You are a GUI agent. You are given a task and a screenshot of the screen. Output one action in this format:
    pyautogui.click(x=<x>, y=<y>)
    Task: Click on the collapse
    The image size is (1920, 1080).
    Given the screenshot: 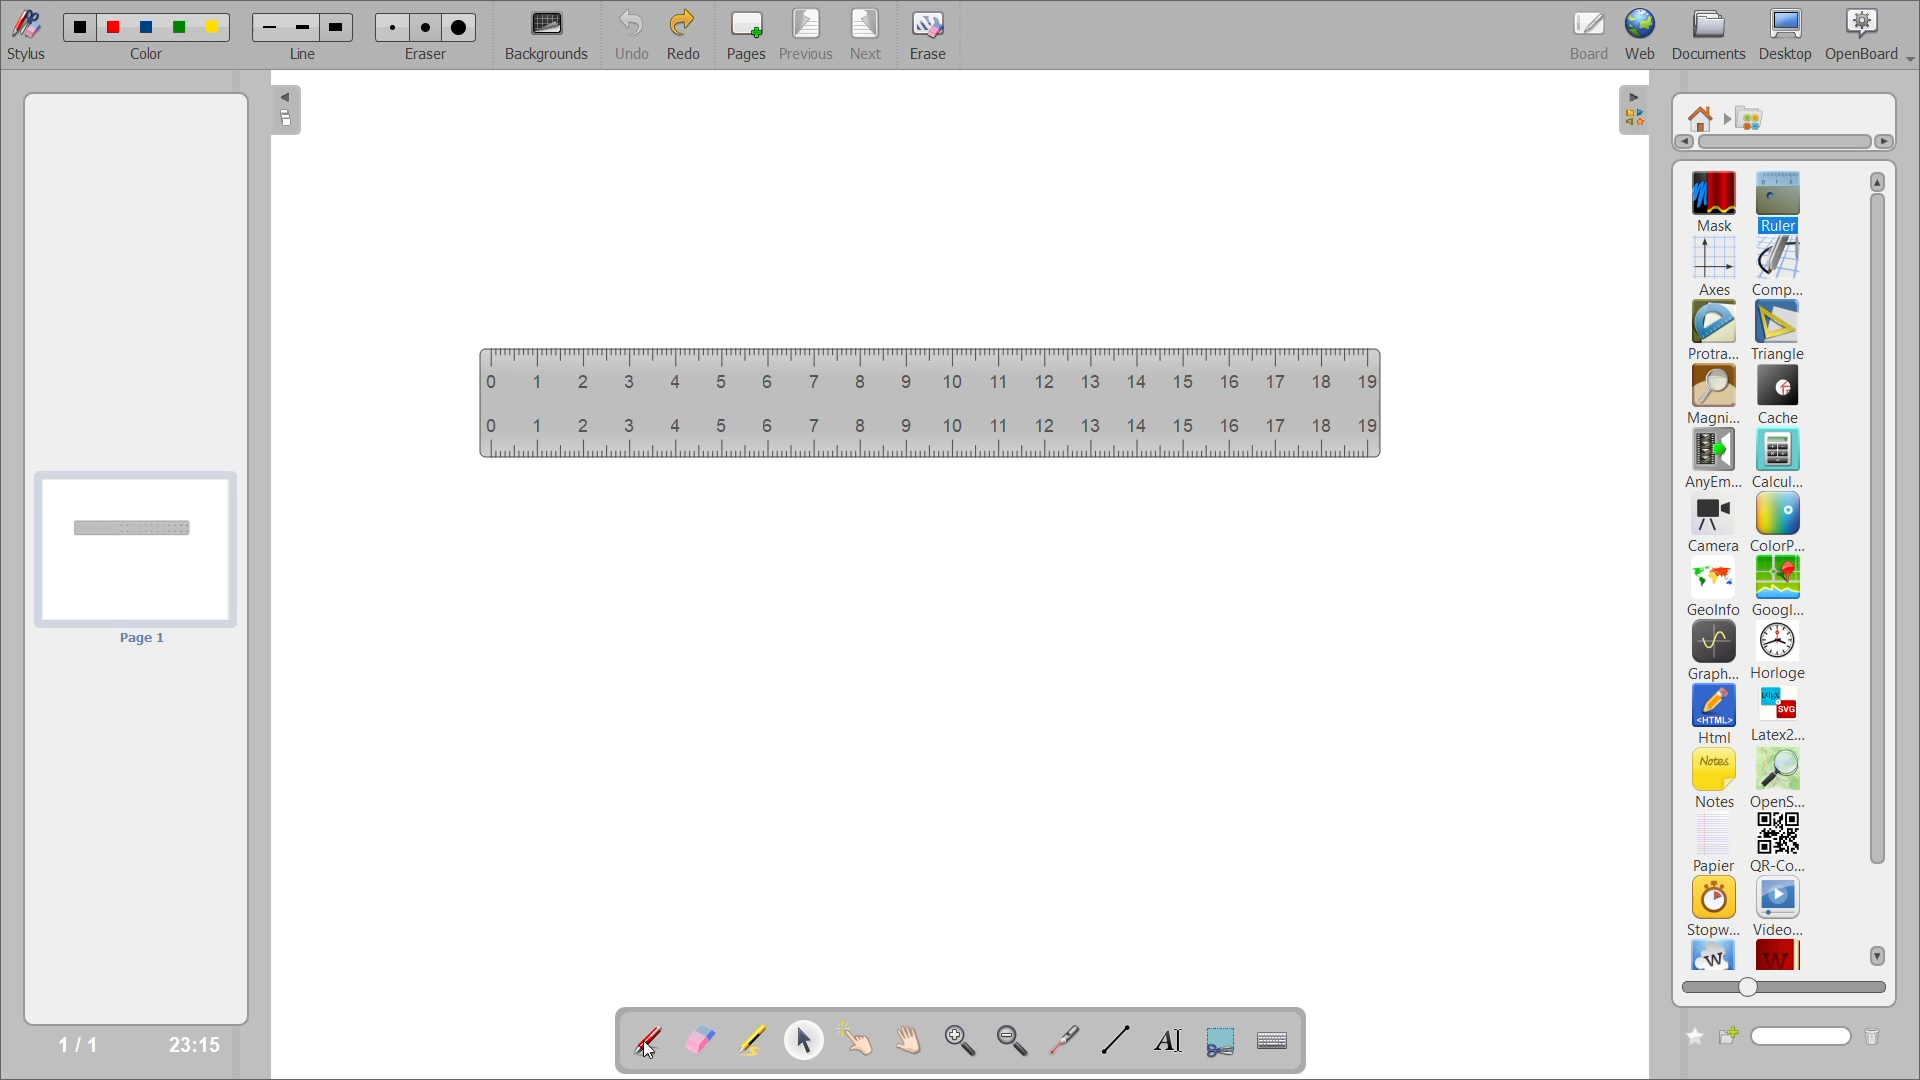 What is the action you would take?
    pyautogui.click(x=1636, y=111)
    